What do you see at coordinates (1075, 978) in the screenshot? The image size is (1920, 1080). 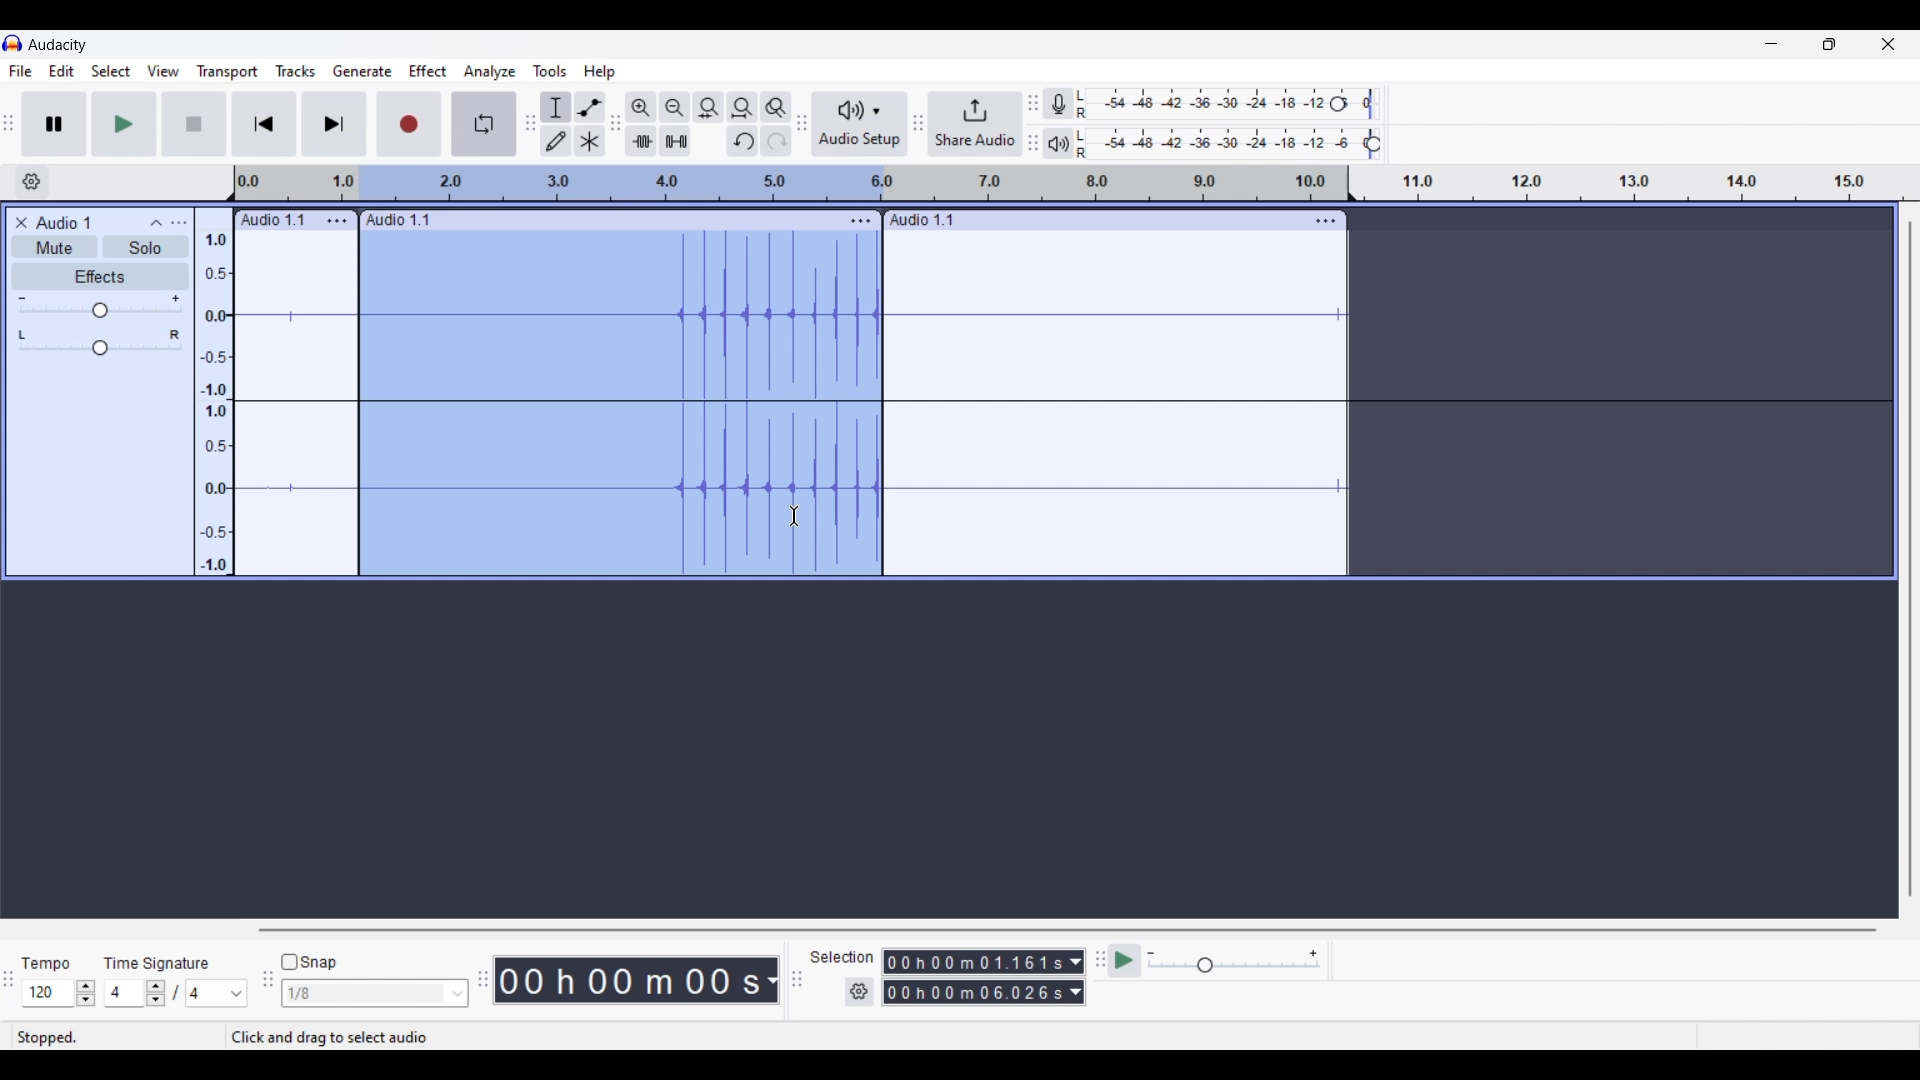 I see `Measurement options of selection duration` at bounding box center [1075, 978].